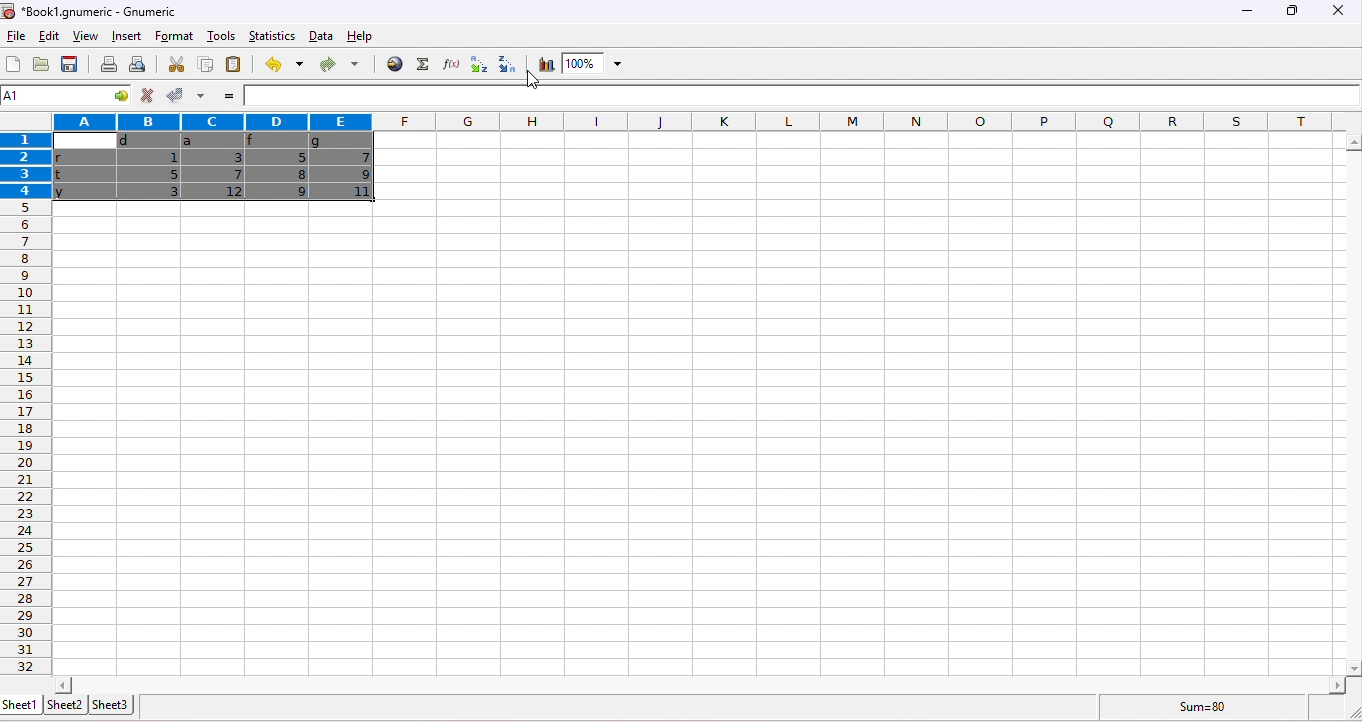 This screenshot has height=722, width=1362. What do you see at coordinates (117, 96) in the screenshot?
I see `cell options` at bounding box center [117, 96].